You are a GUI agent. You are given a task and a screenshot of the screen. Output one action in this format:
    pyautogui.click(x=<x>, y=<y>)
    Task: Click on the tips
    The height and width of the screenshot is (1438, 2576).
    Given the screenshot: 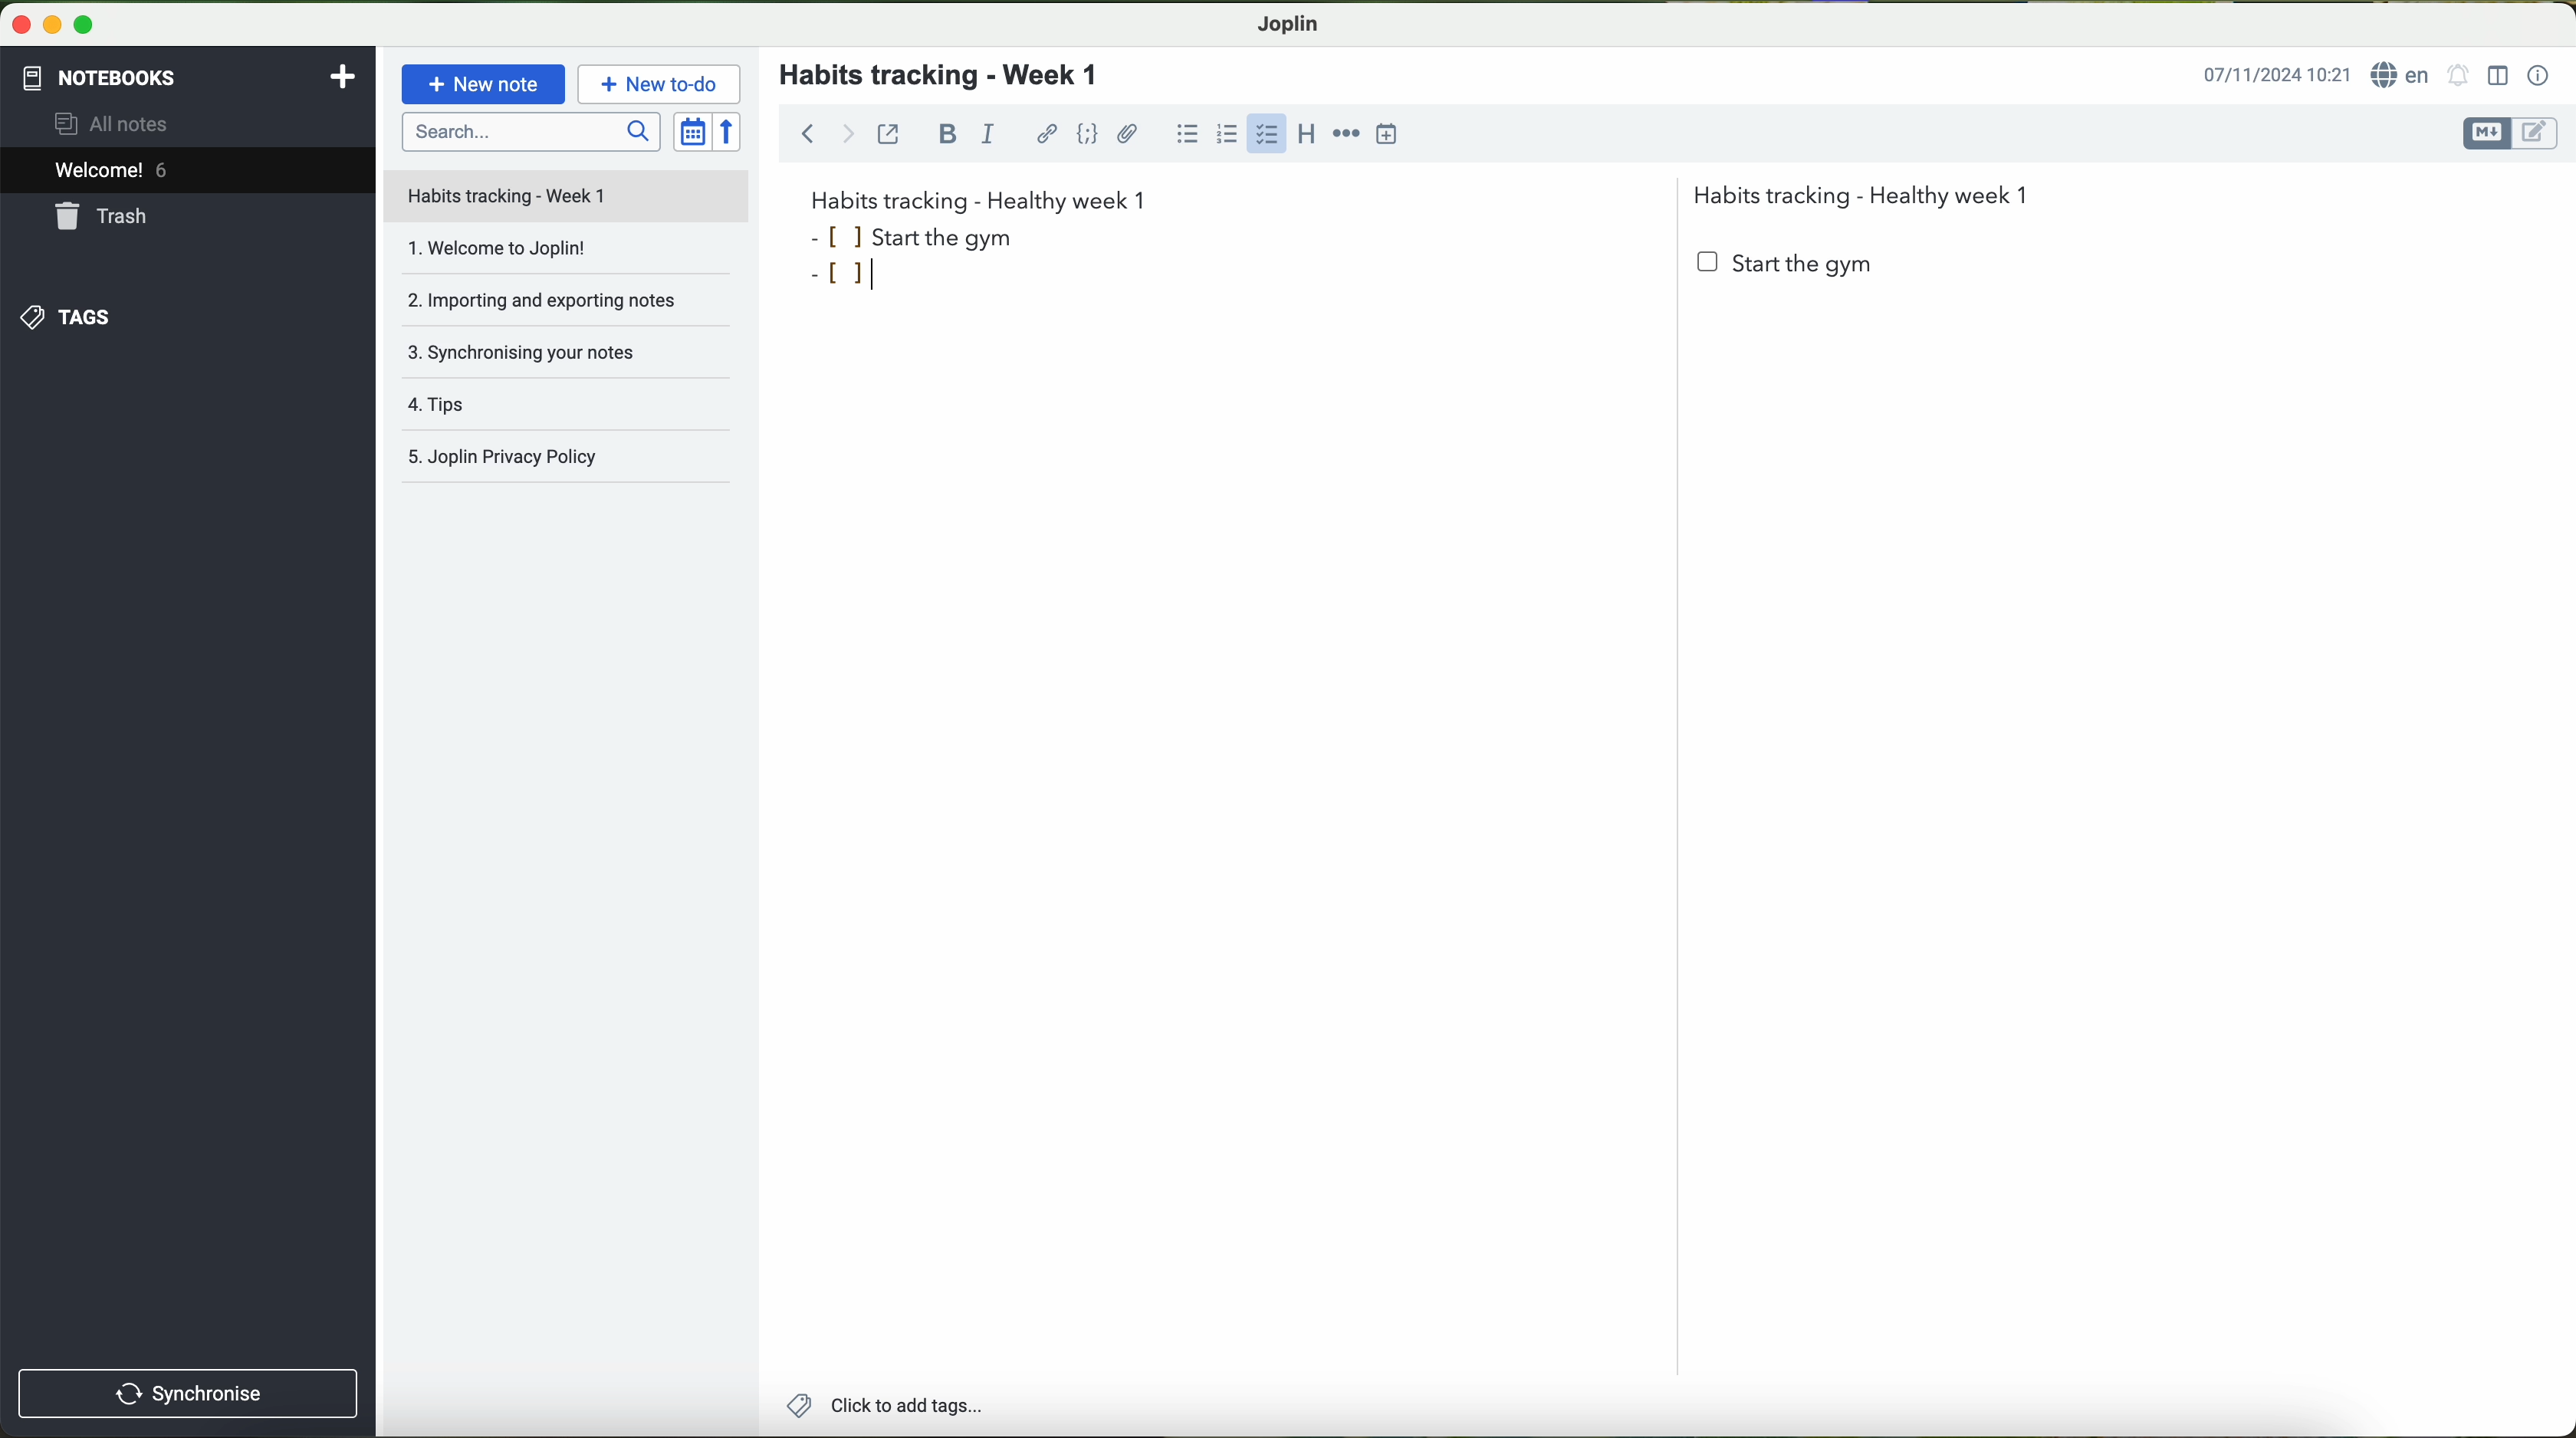 What is the action you would take?
    pyautogui.click(x=570, y=409)
    